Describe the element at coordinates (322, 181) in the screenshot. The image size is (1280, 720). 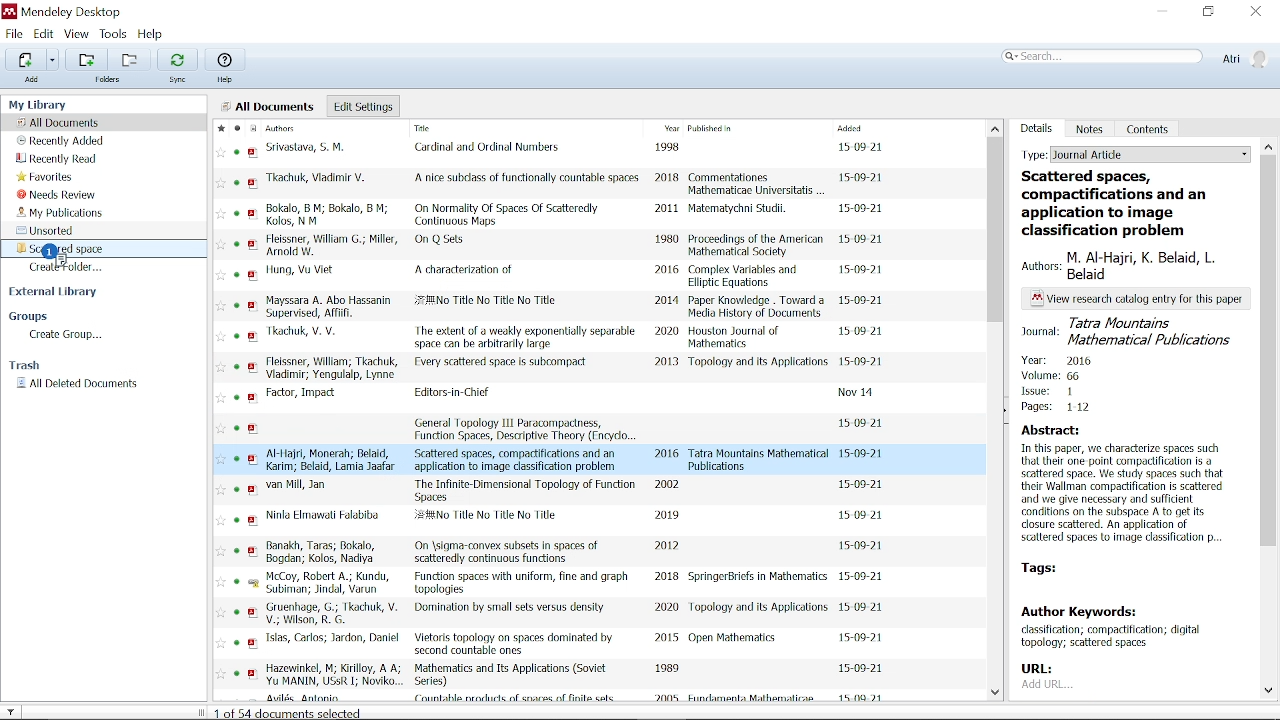
I see `authors` at that location.